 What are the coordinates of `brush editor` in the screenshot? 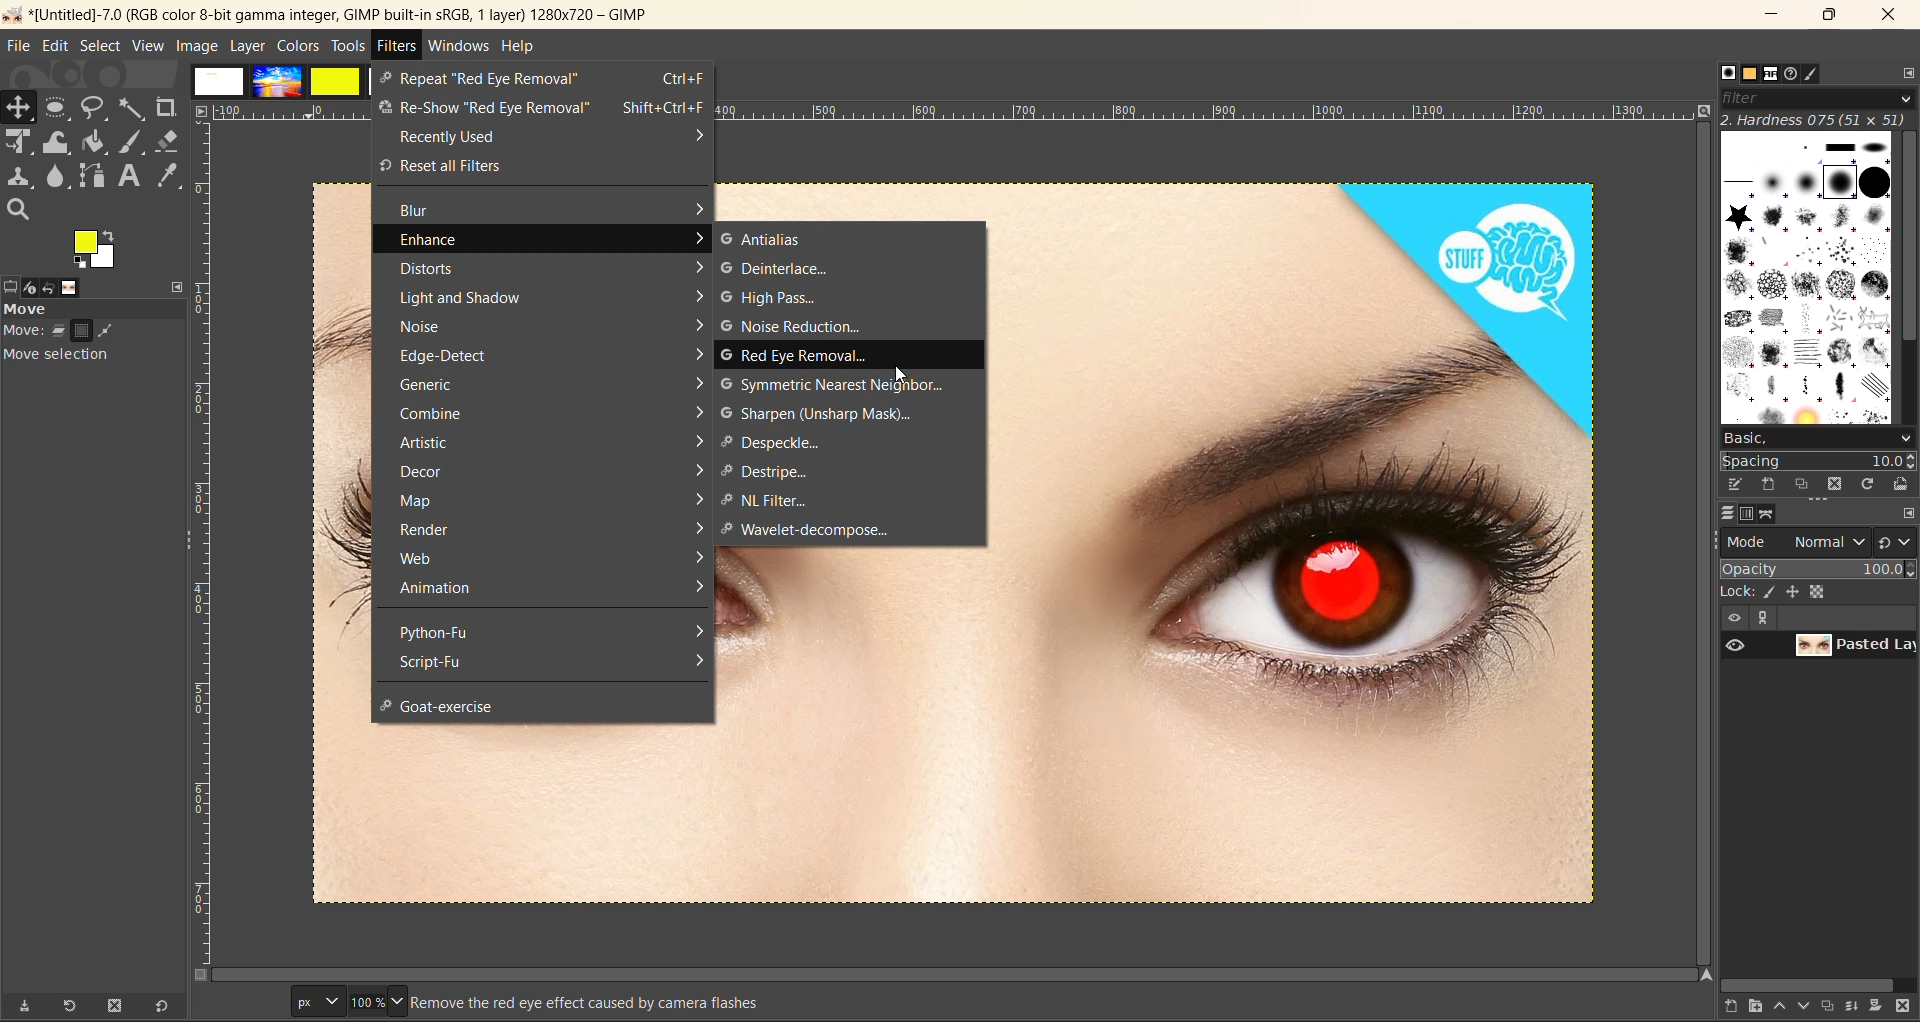 It's located at (1821, 75).